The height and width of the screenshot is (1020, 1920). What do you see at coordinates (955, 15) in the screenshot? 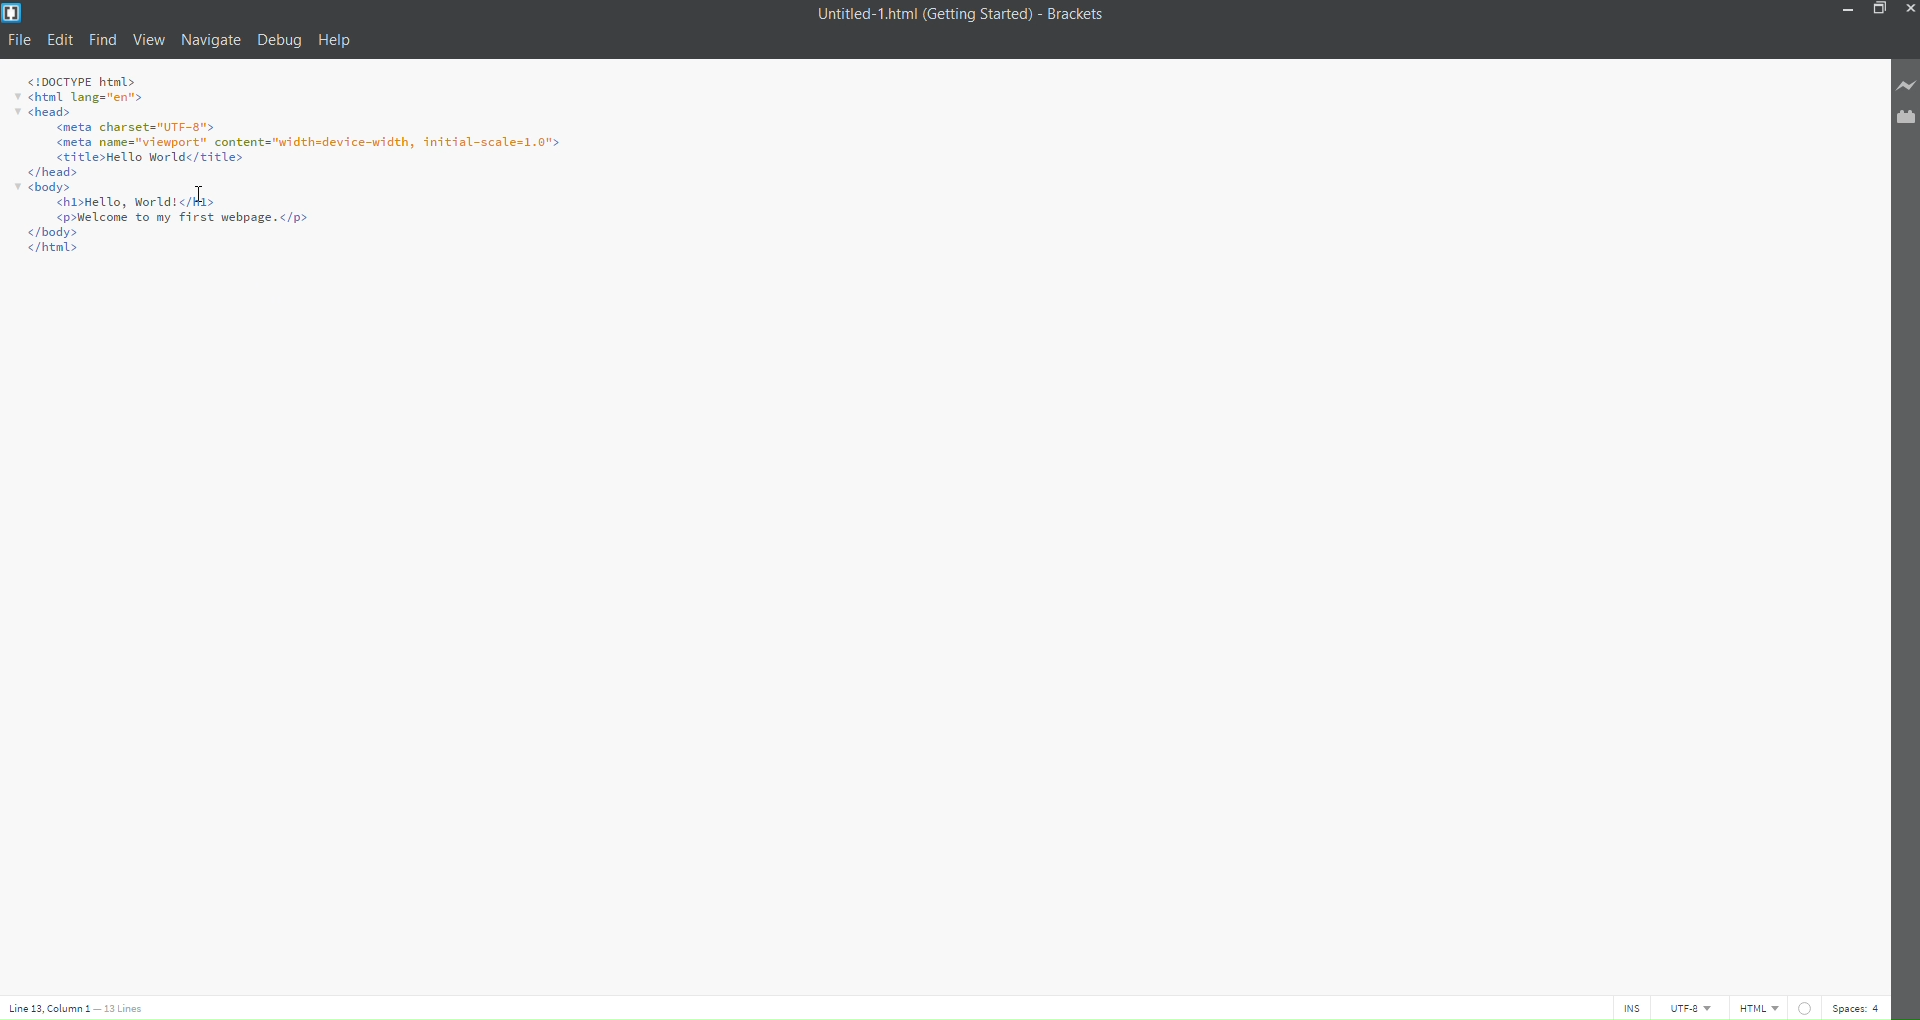
I see `title` at bounding box center [955, 15].